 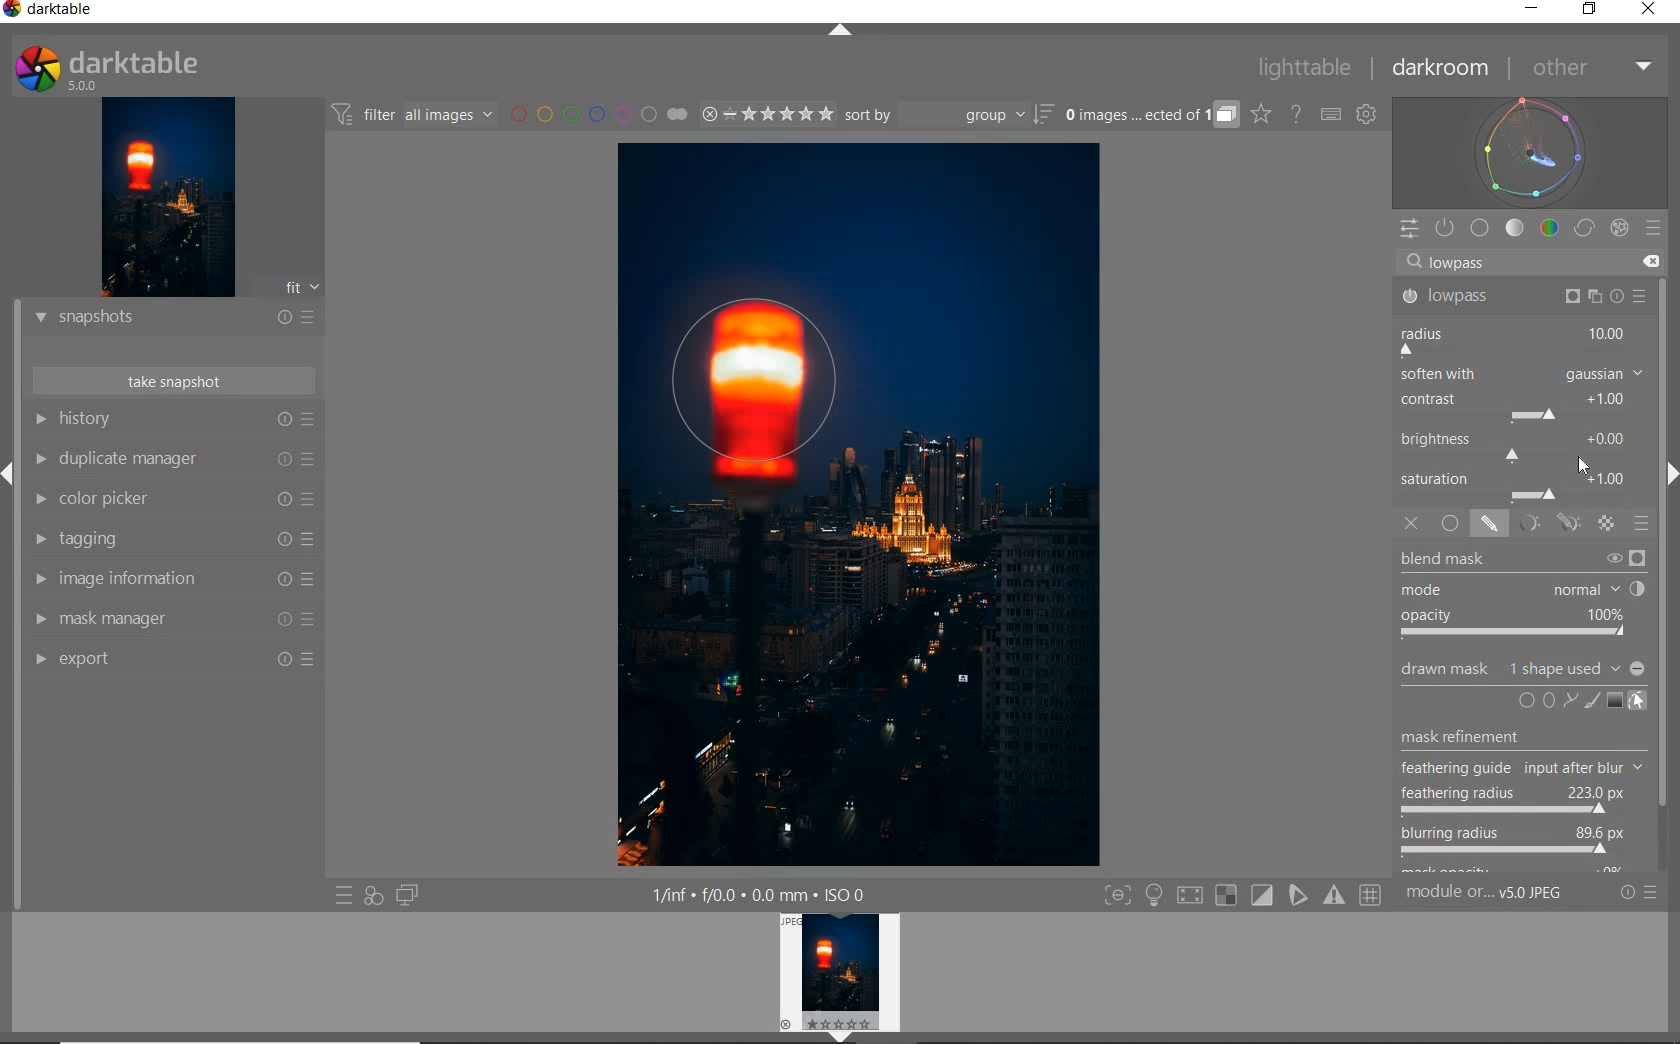 What do you see at coordinates (344, 898) in the screenshot?
I see `QUICK ACCESS TO PRESET` at bounding box center [344, 898].